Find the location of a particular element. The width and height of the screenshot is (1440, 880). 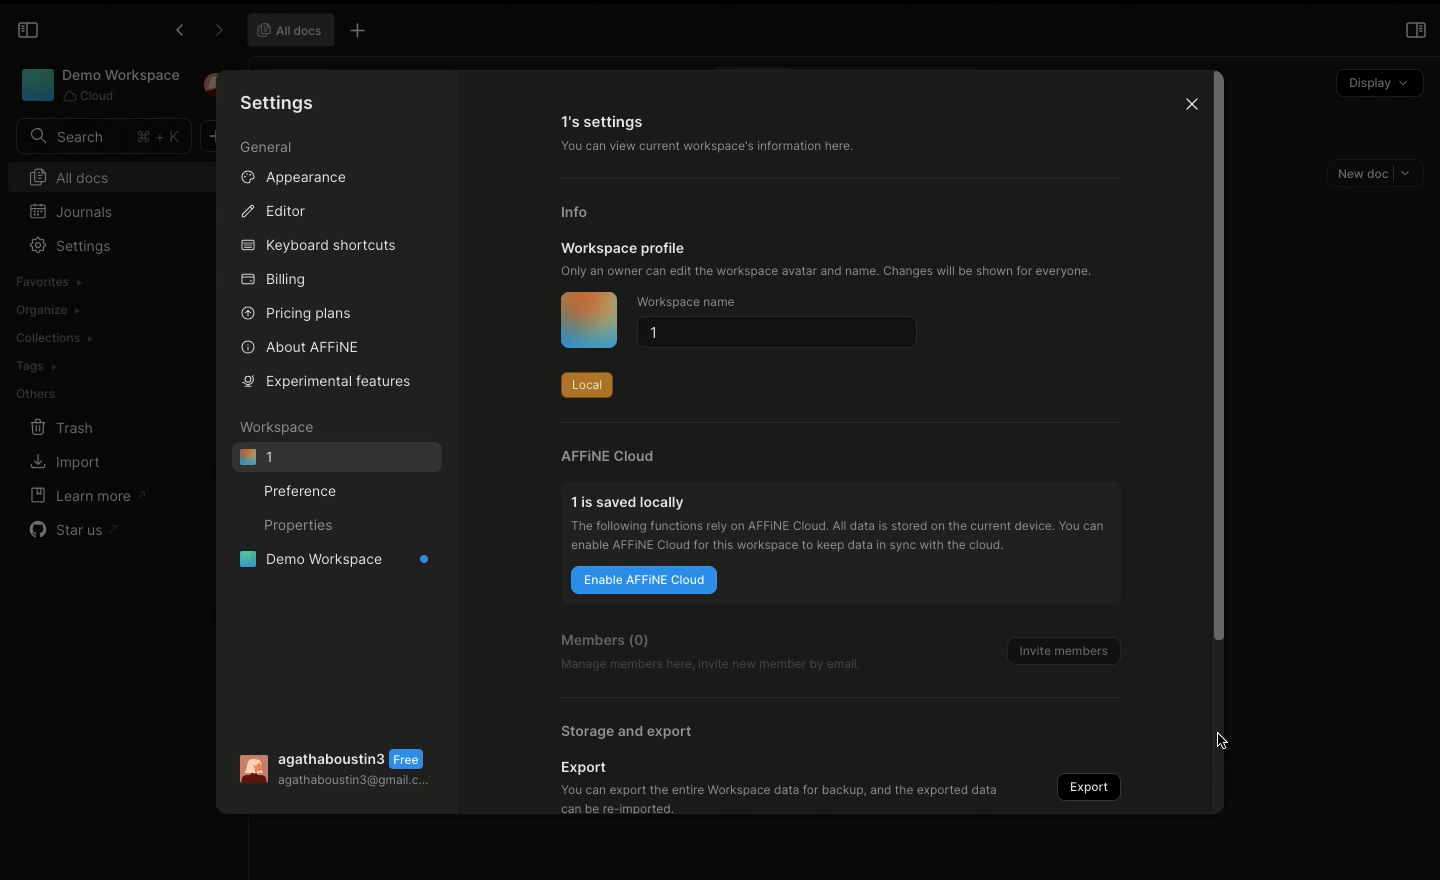

1 is saved locally is located at coordinates (630, 501).